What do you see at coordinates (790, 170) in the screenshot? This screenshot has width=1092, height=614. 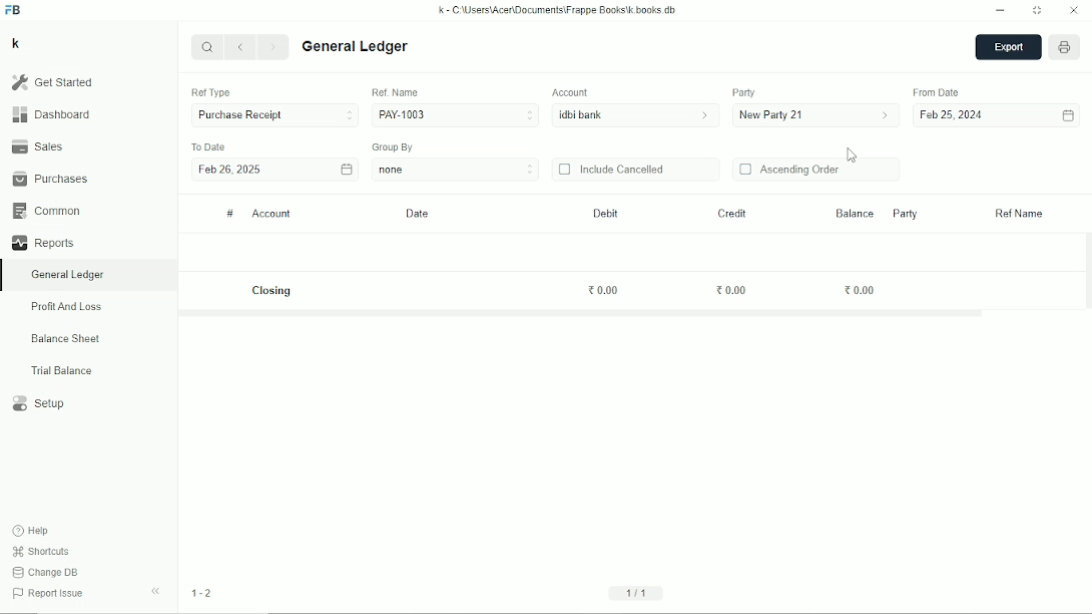 I see `Ascending order` at bounding box center [790, 170].